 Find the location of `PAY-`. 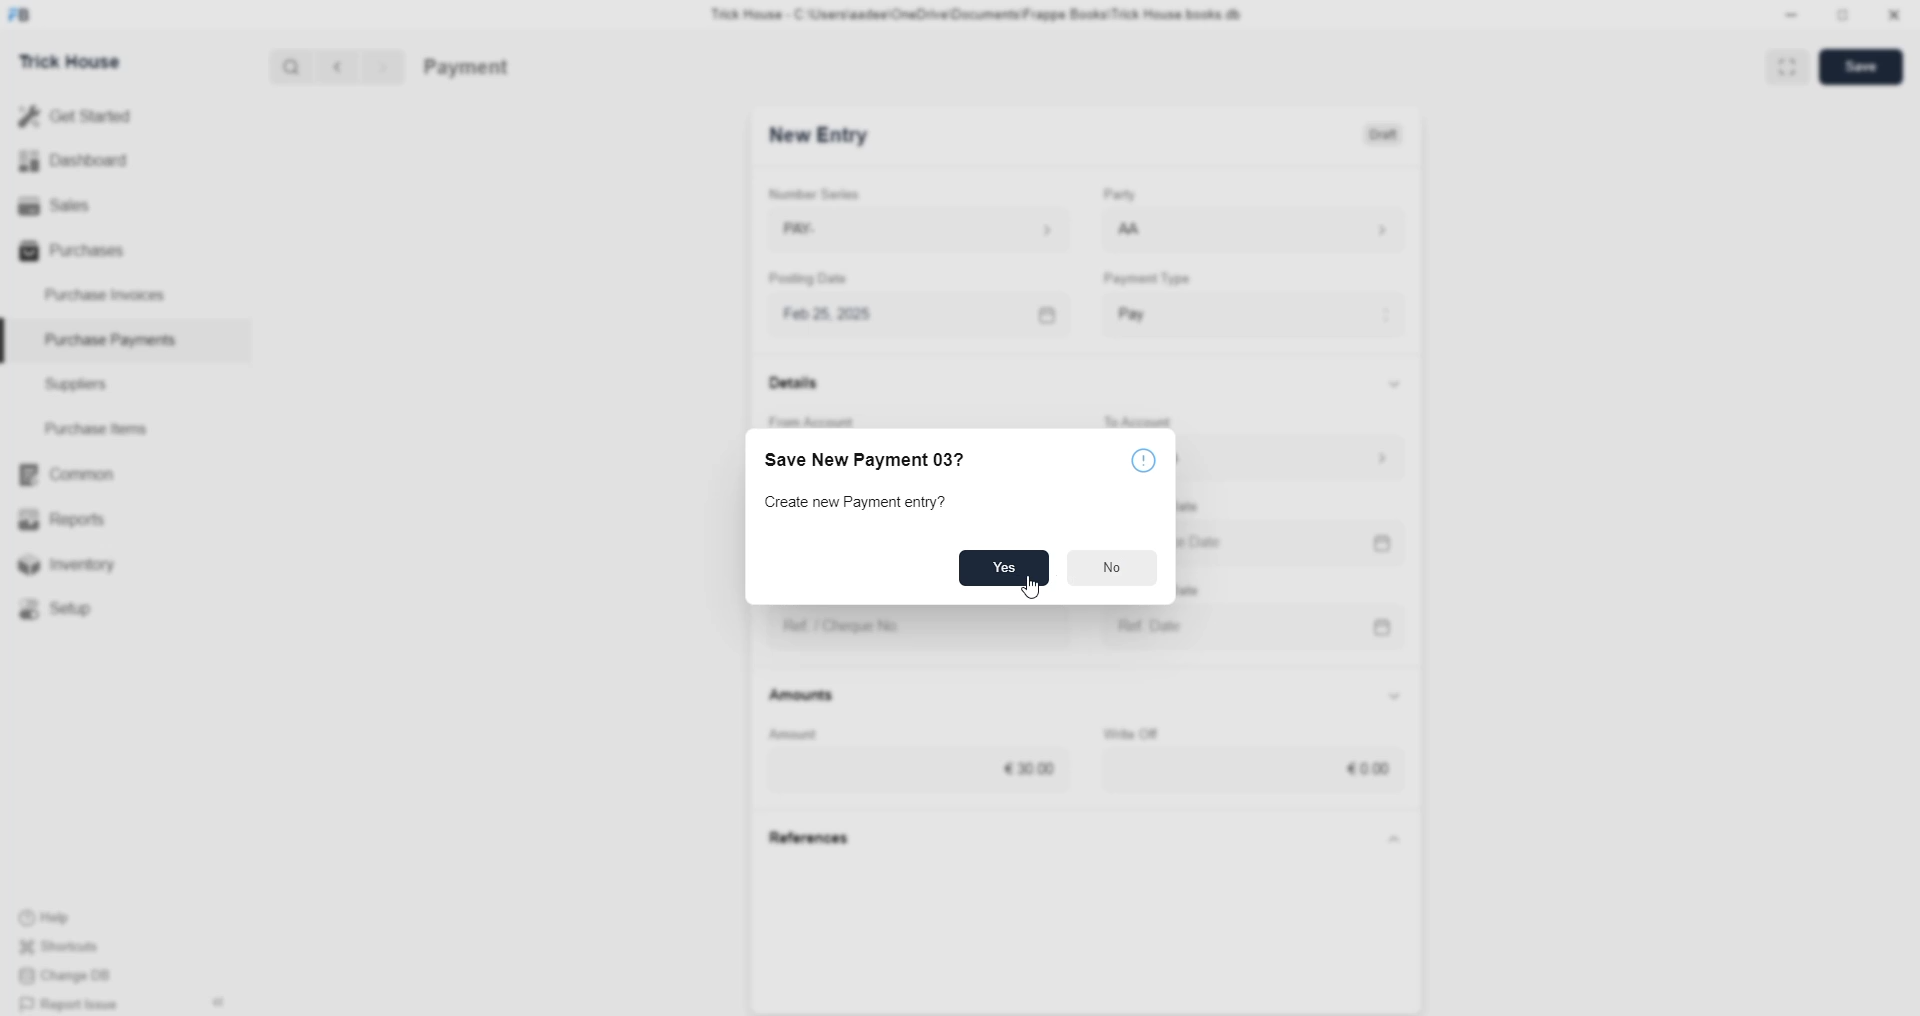

PAY- is located at coordinates (817, 232).